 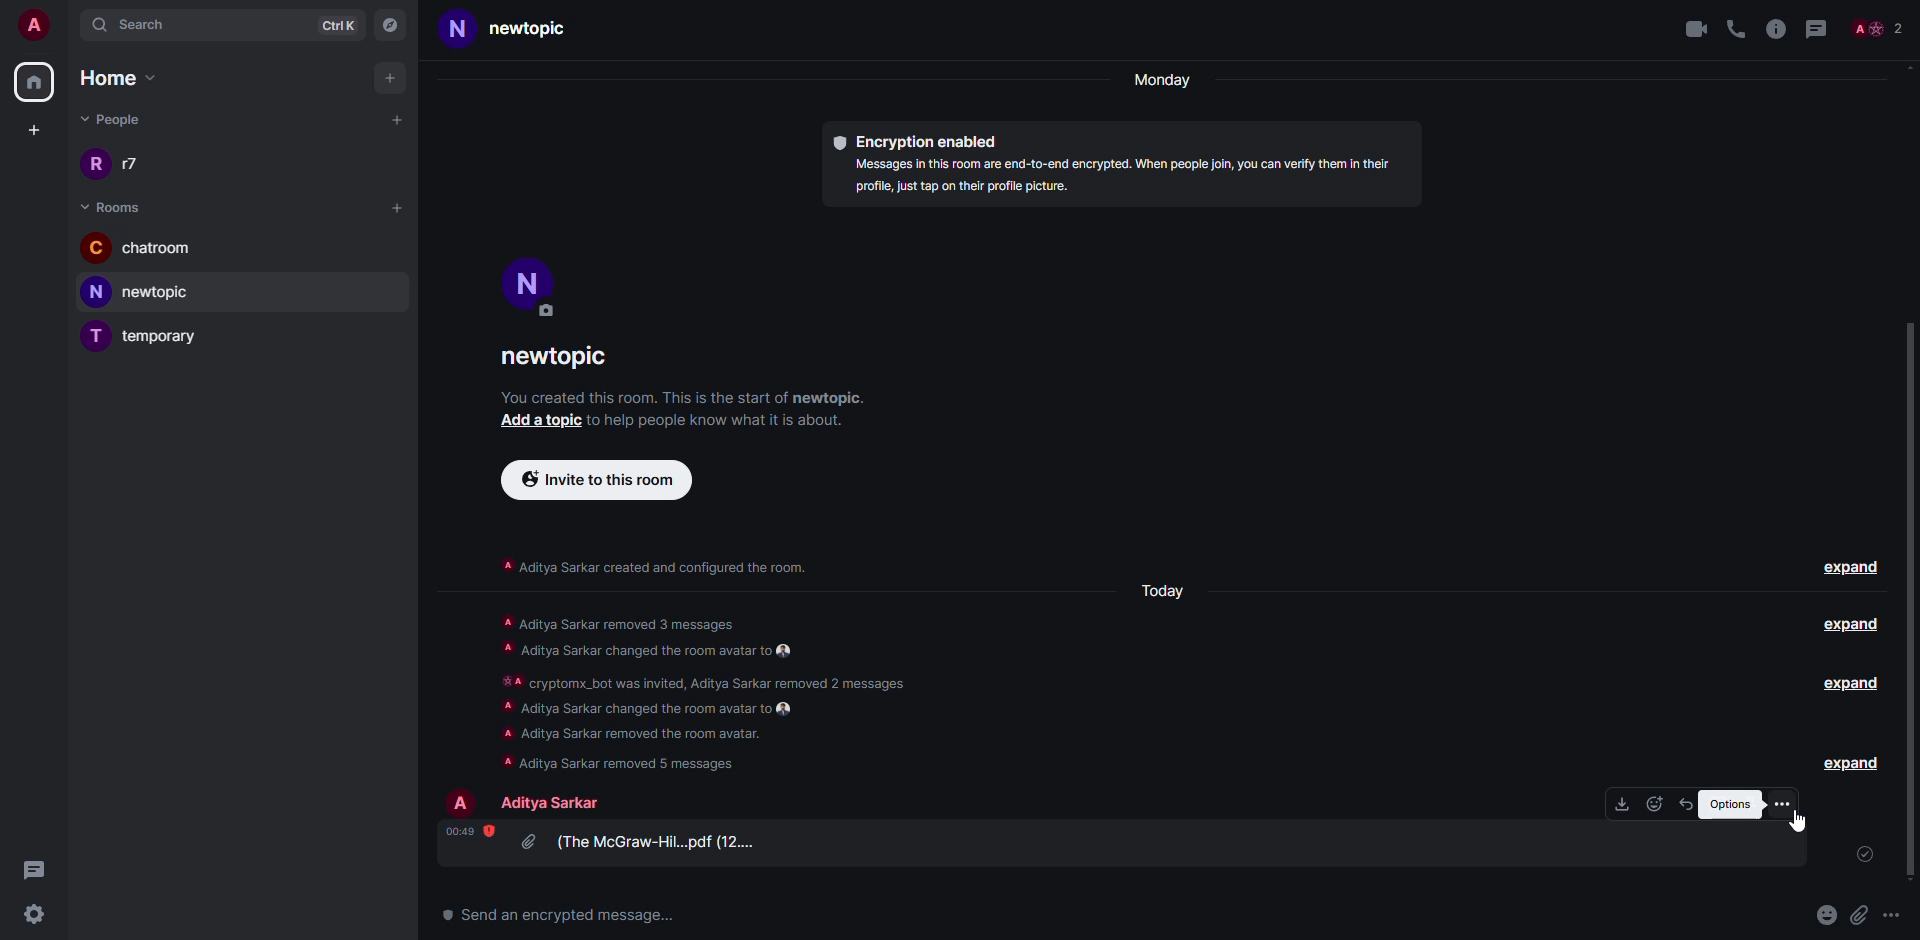 What do you see at coordinates (668, 568) in the screenshot?
I see `info` at bounding box center [668, 568].